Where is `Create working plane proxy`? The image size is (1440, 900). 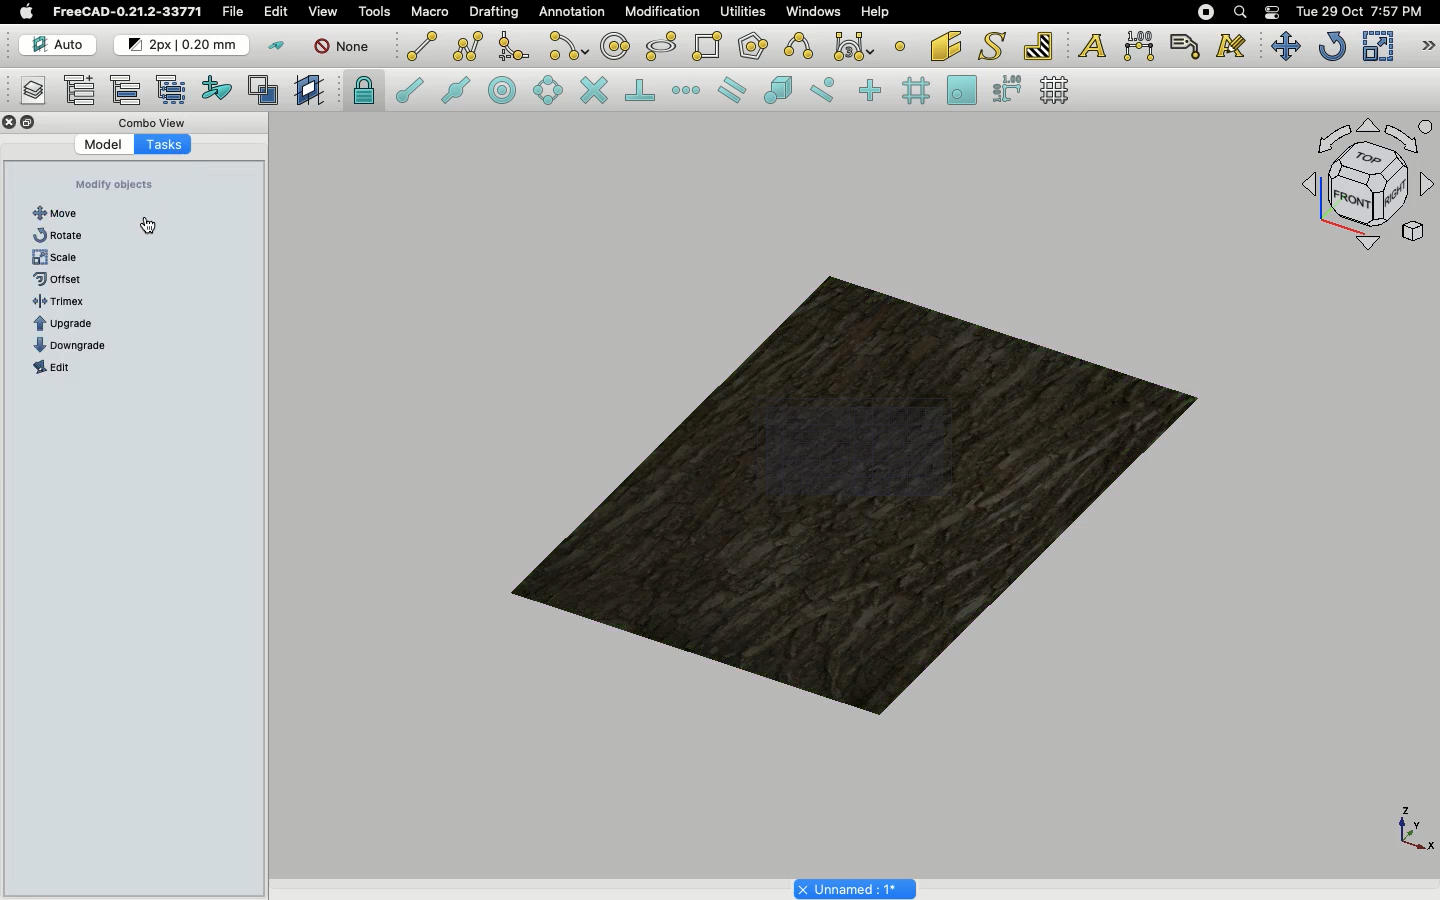 Create working plane proxy is located at coordinates (267, 91).